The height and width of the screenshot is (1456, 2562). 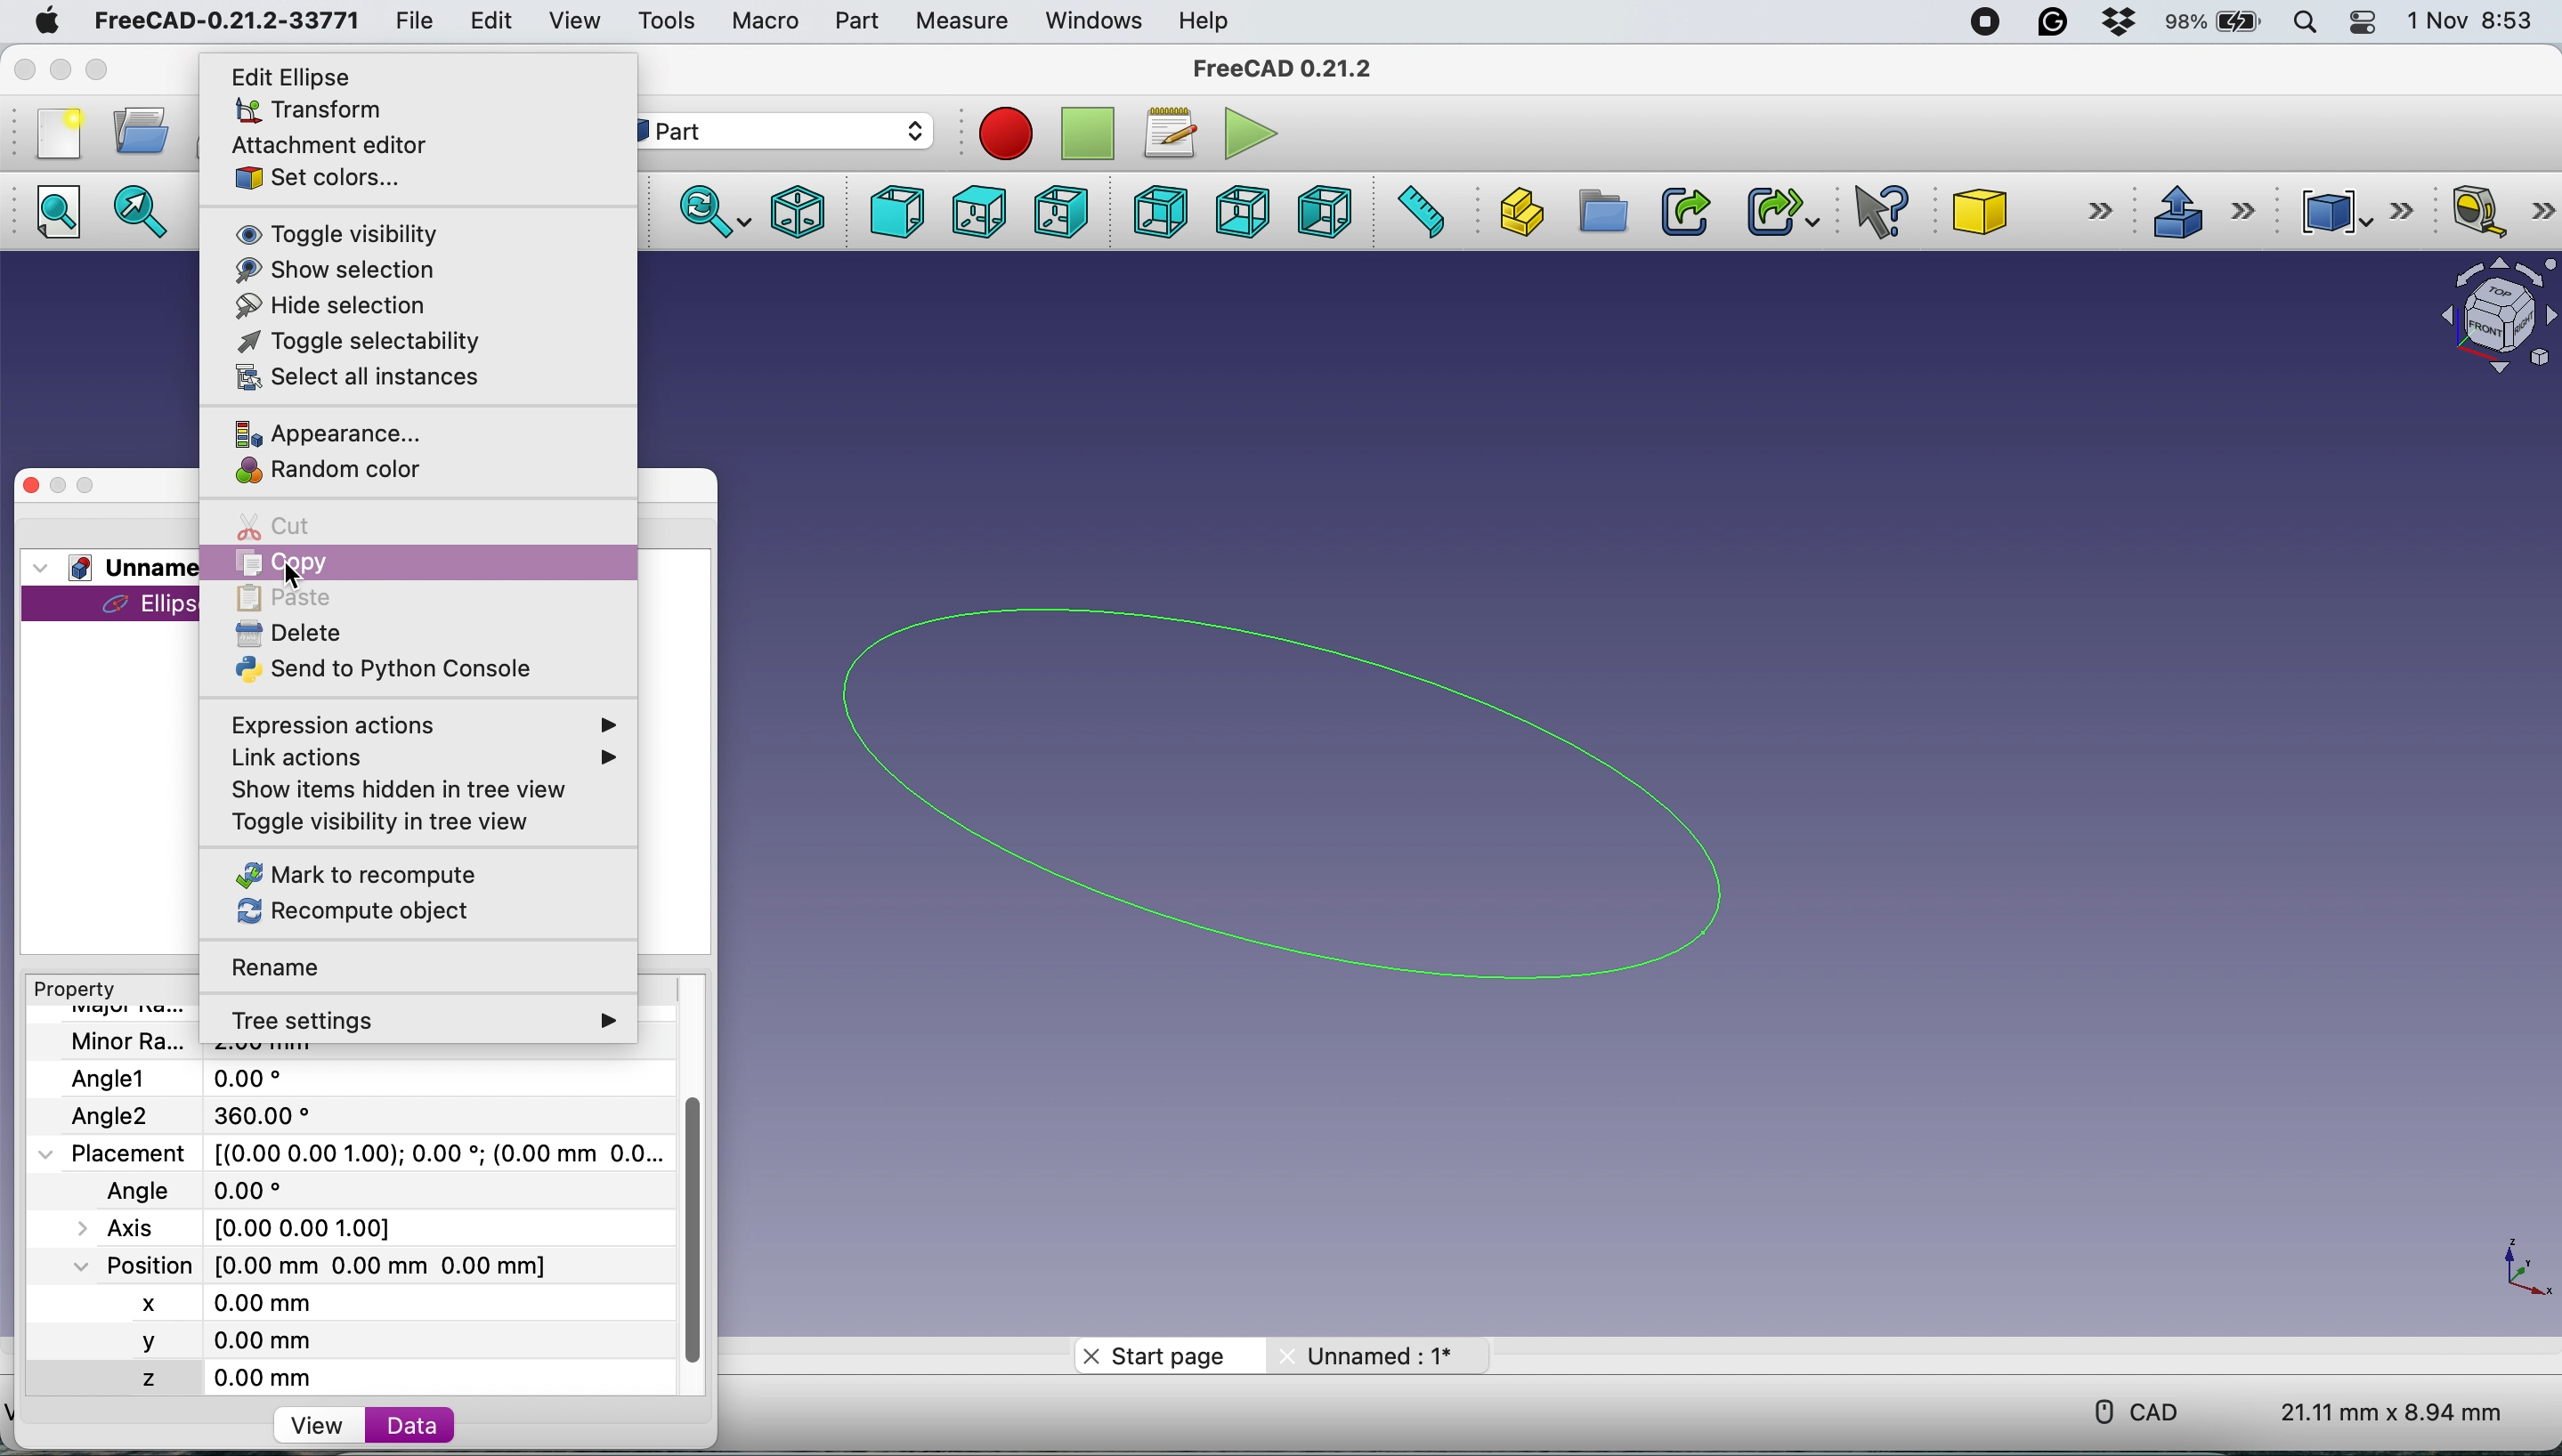 What do you see at coordinates (141, 130) in the screenshot?
I see `open` at bounding box center [141, 130].